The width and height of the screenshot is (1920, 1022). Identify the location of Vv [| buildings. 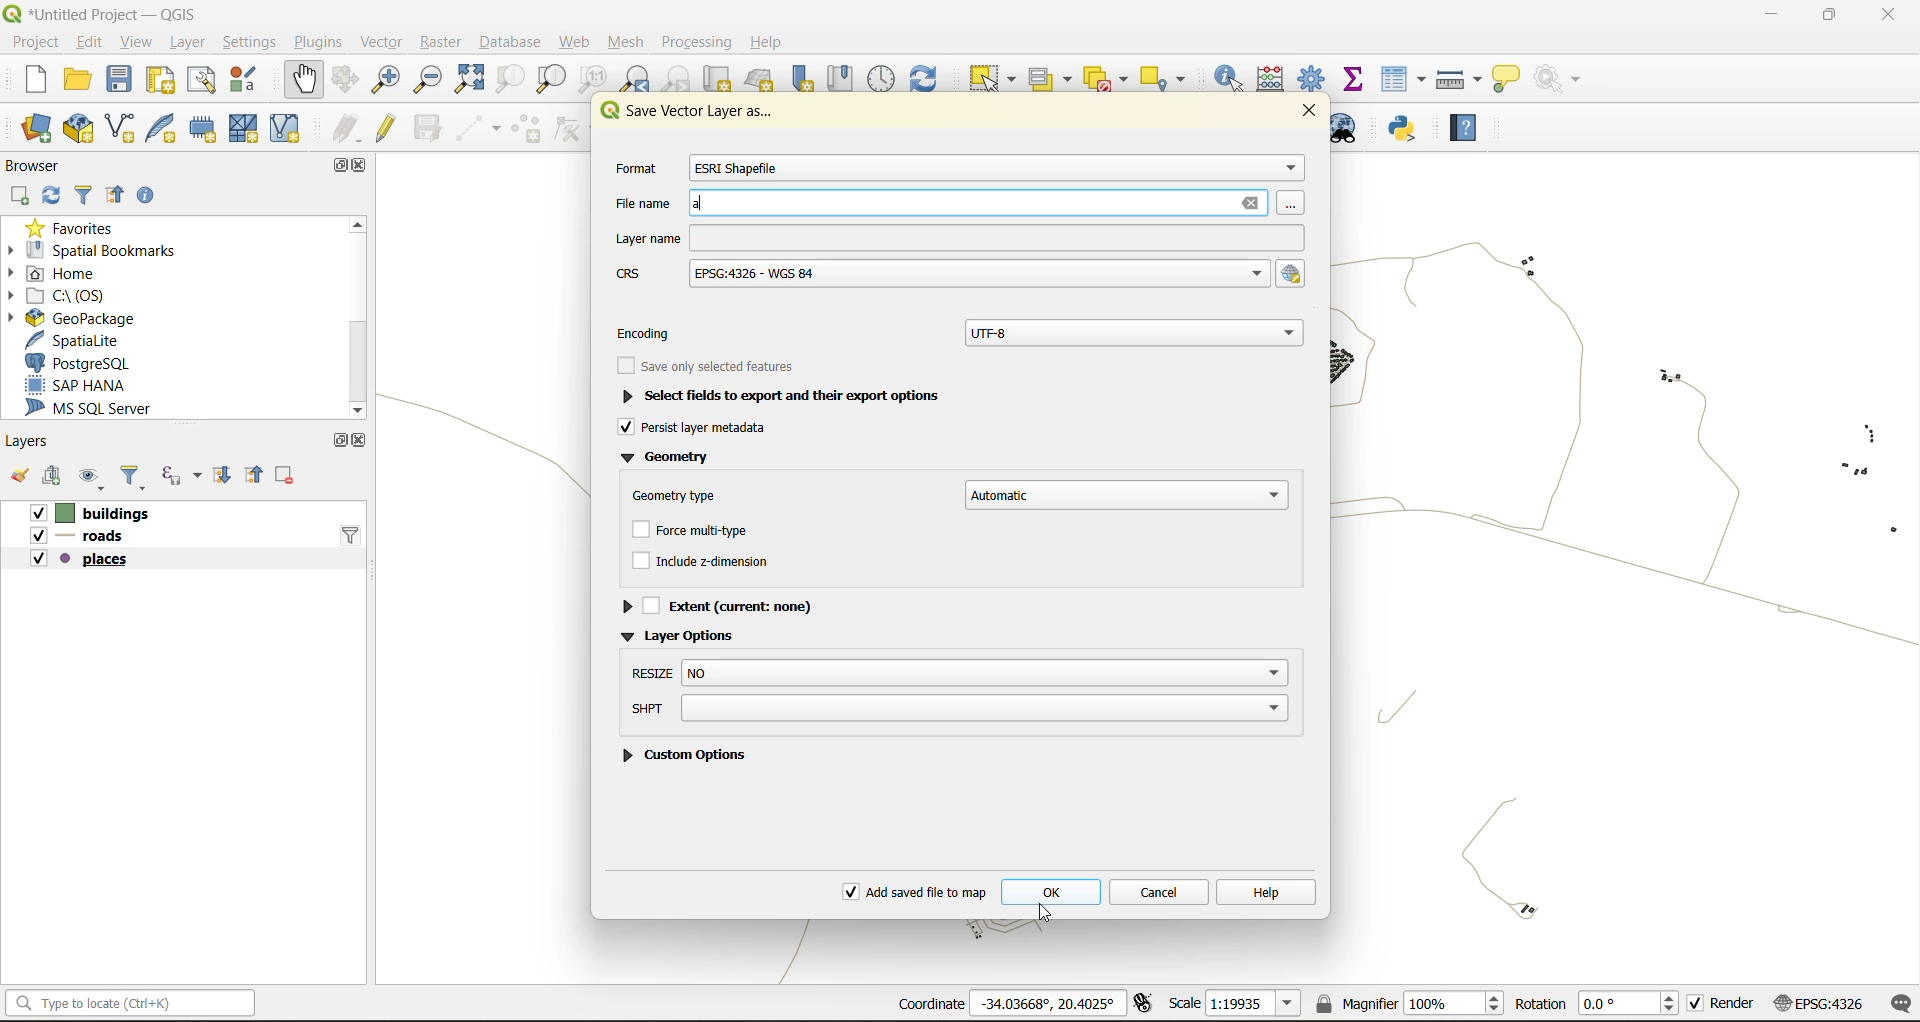
(99, 512).